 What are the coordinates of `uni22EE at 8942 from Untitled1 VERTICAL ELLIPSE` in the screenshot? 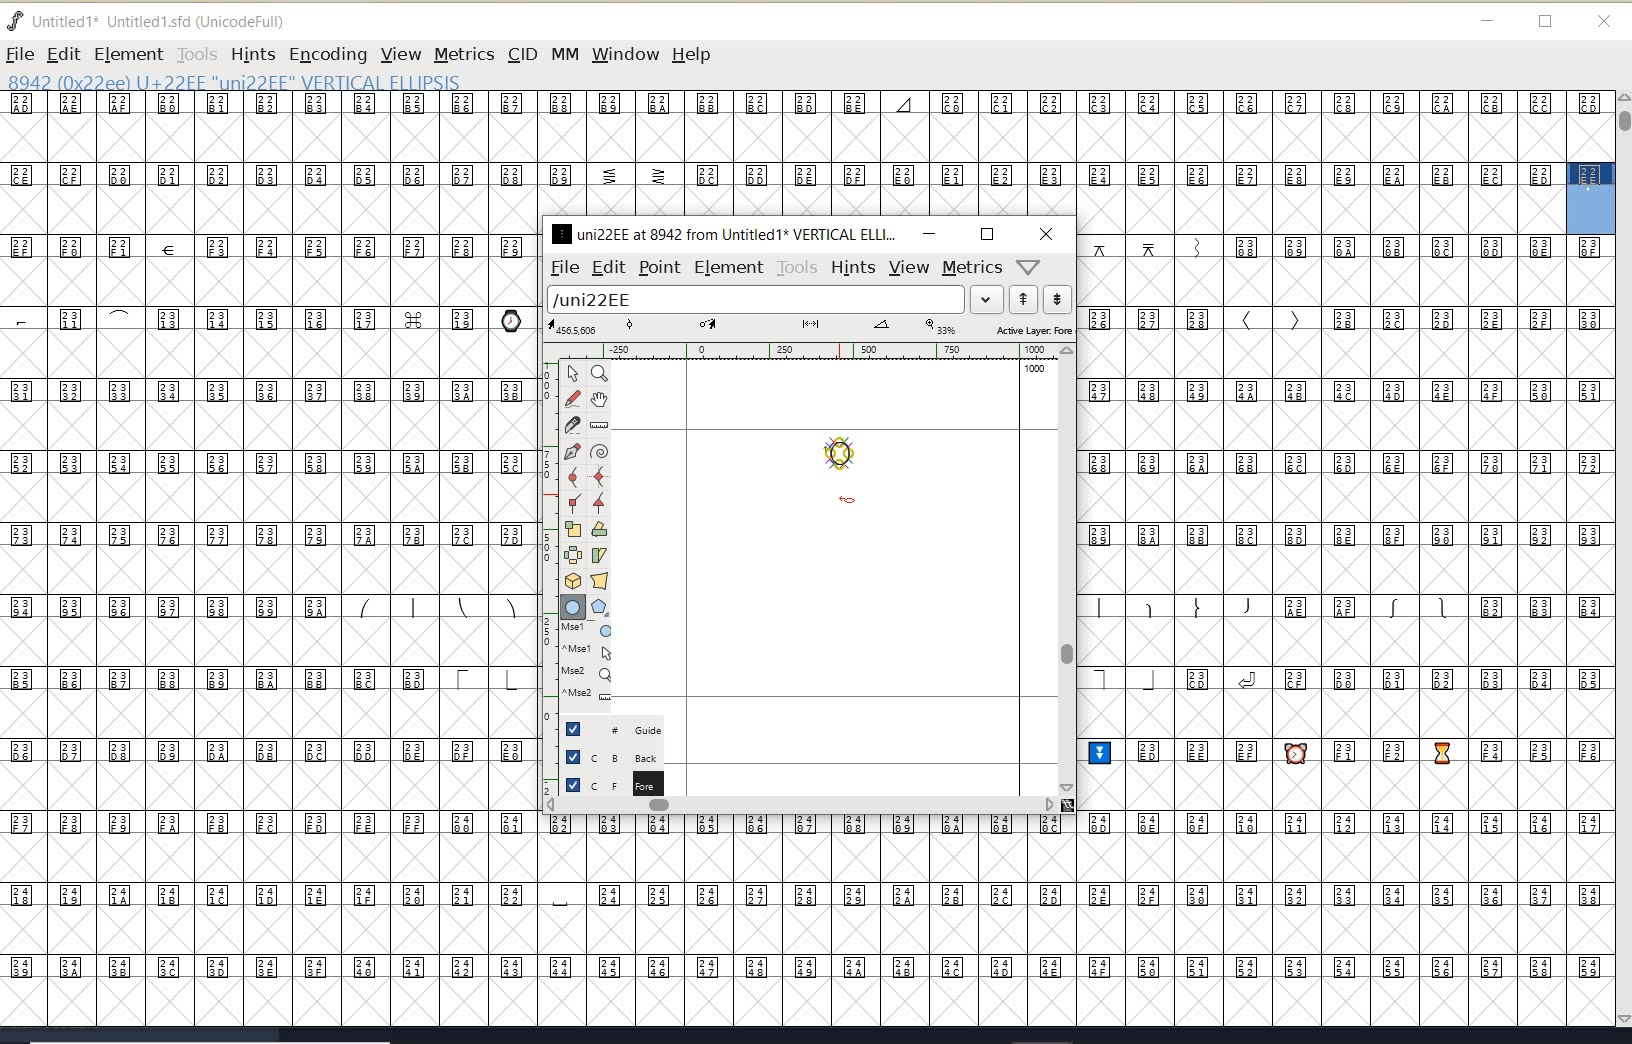 It's located at (725, 233).